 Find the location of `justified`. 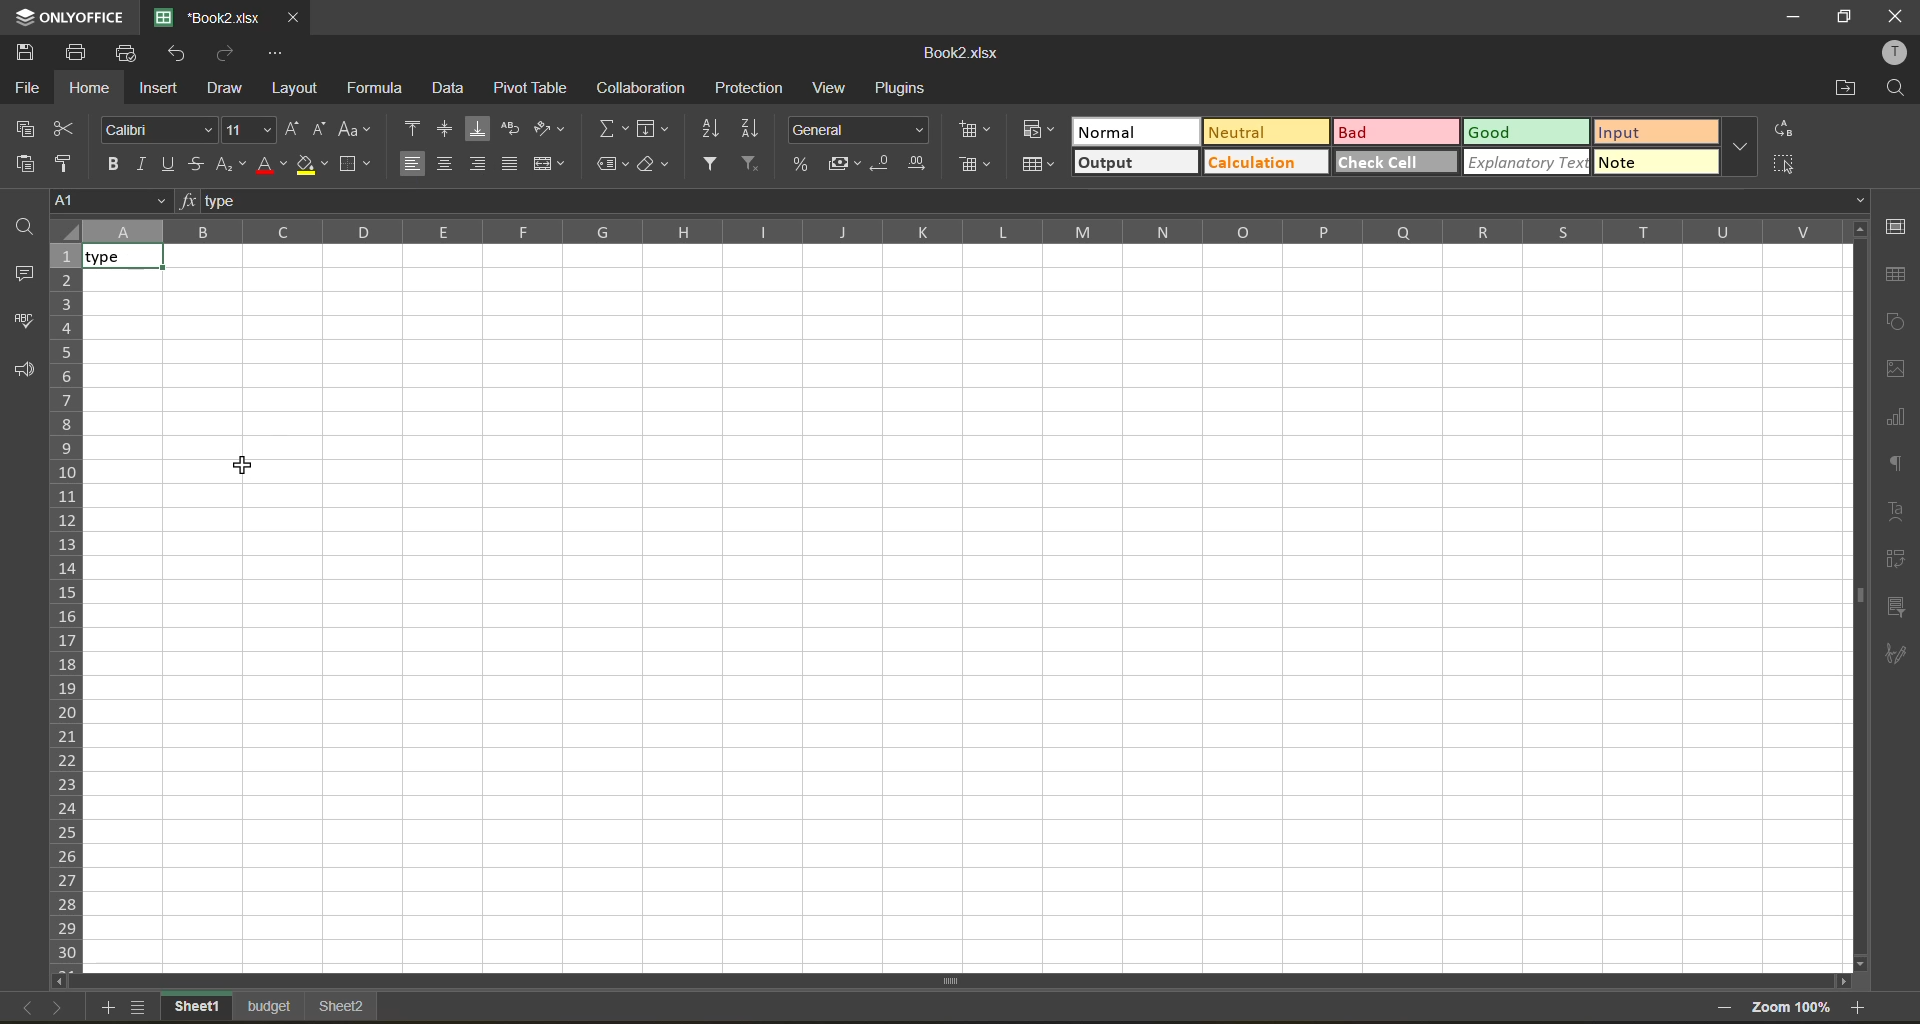

justified is located at coordinates (511, 164).